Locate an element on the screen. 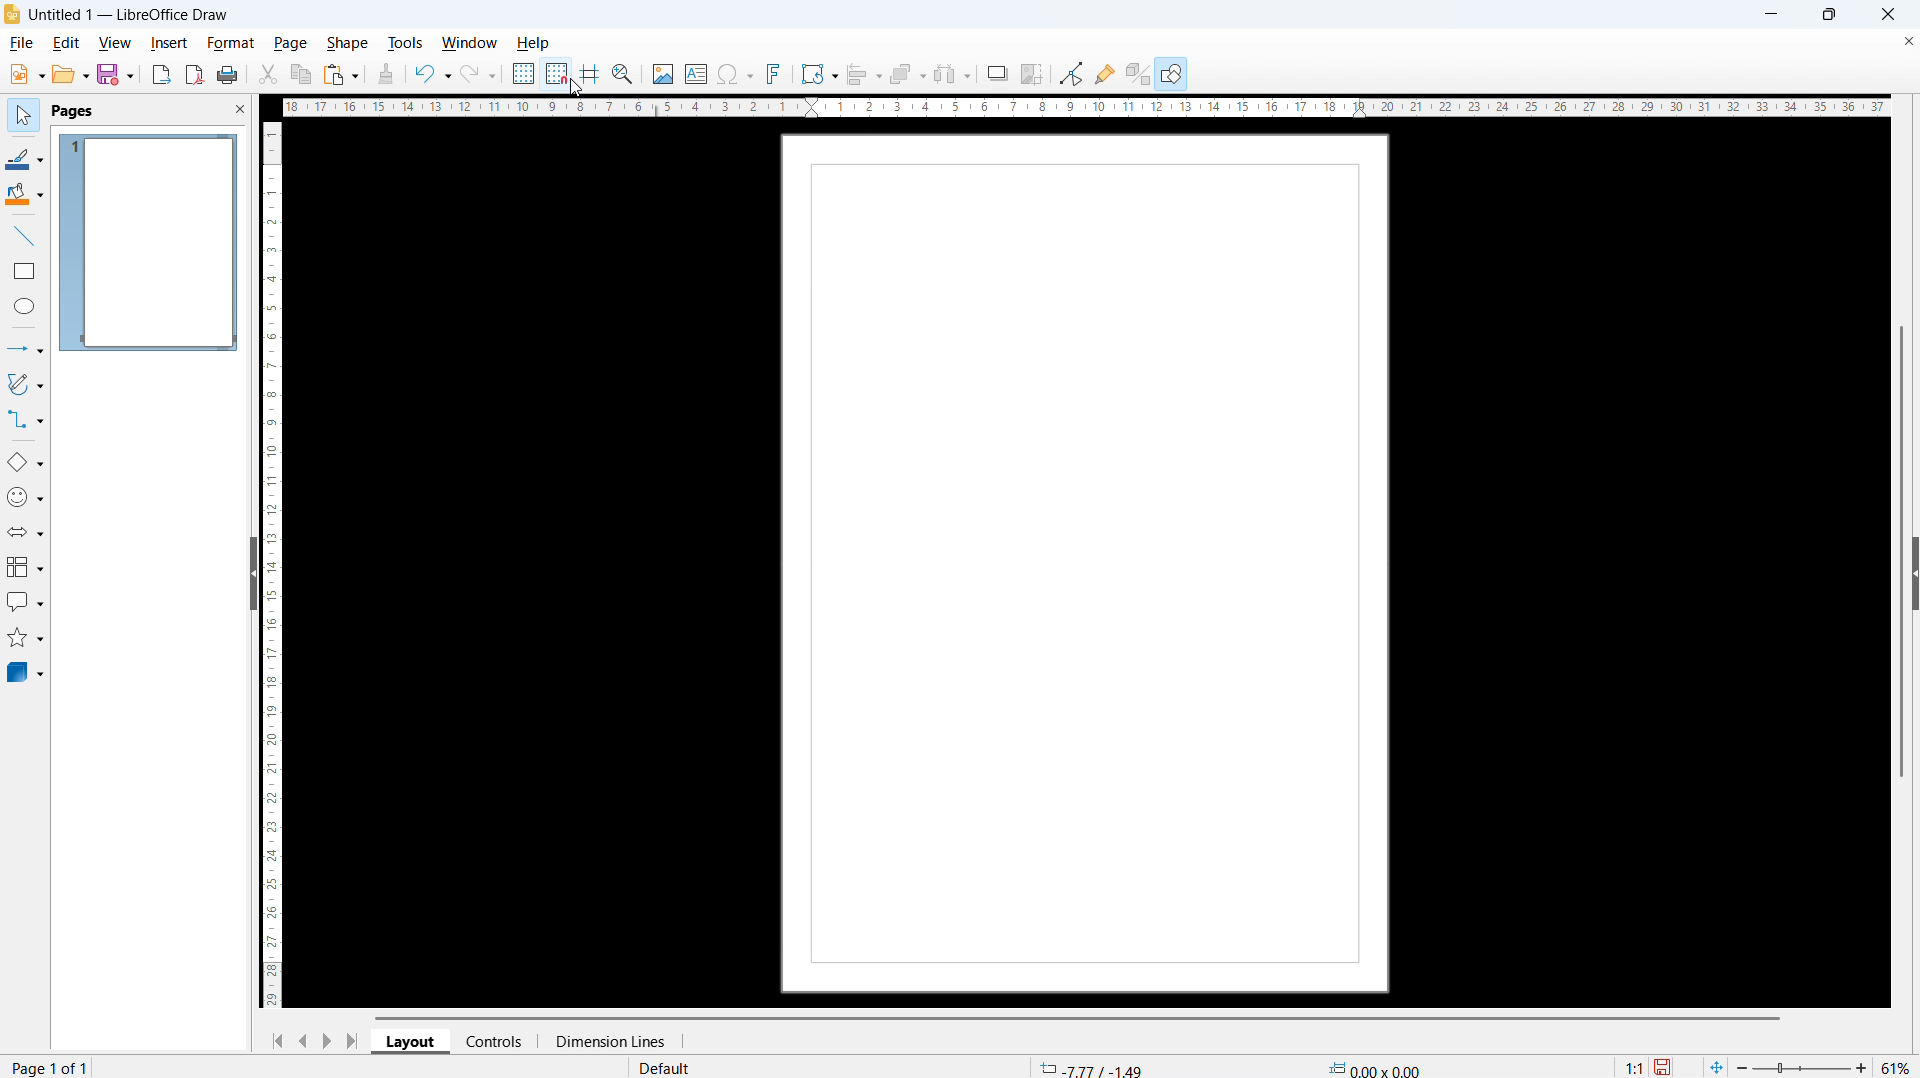 The height and width of the screenshot is (1078, 1920). Zoom level  is located at coordinates (1897, 1065).